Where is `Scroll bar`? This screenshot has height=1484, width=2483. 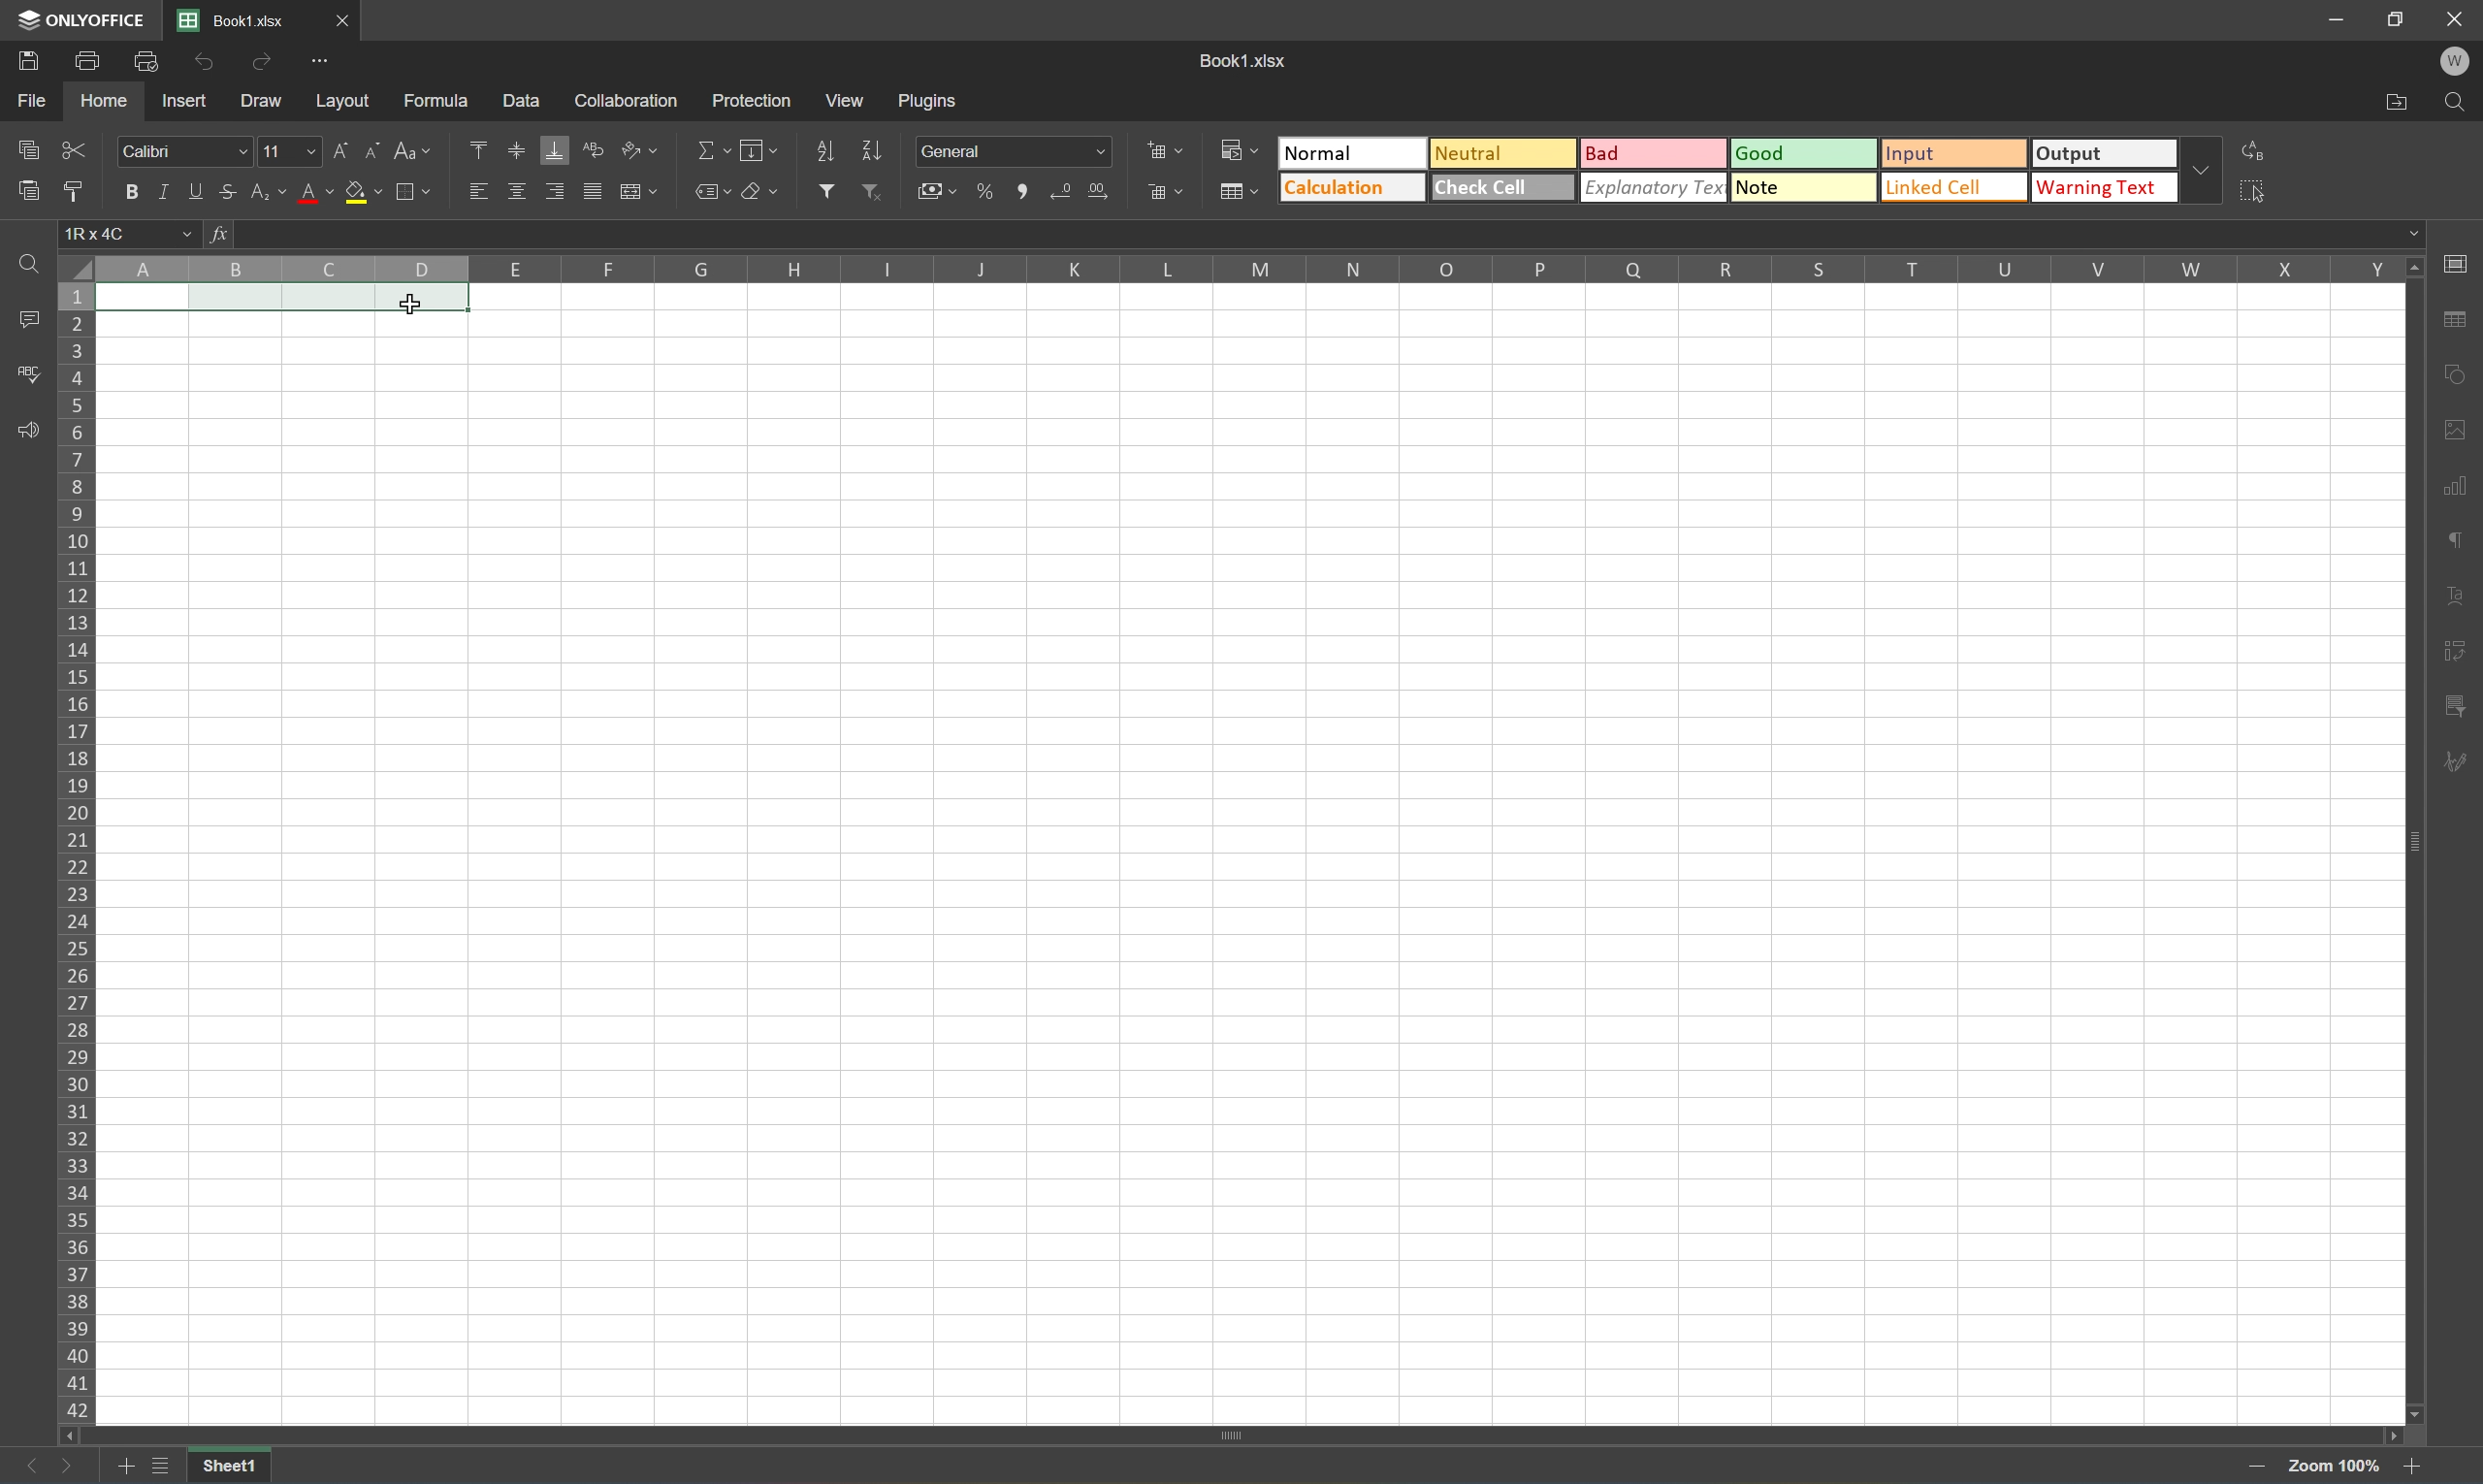
Scroll bar is located at coordinates (1228, 1433).